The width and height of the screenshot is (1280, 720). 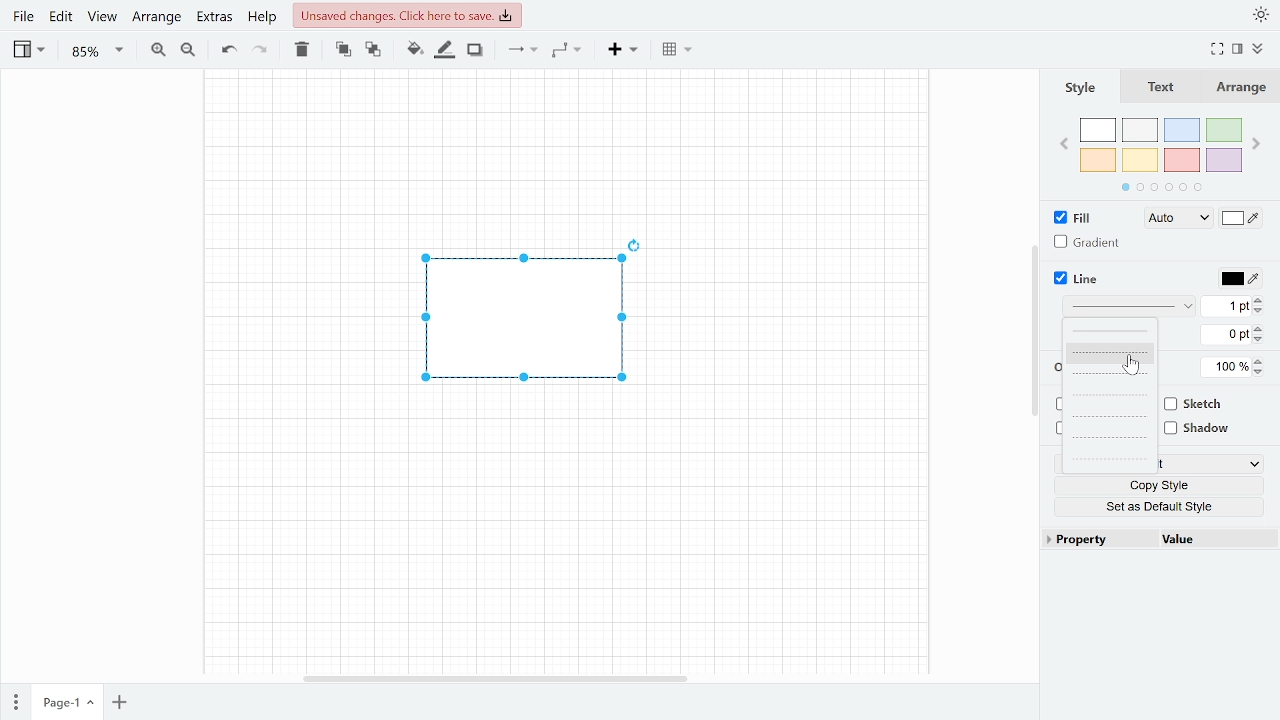 I want to click on Gradient, so click(x=1090, y=243).